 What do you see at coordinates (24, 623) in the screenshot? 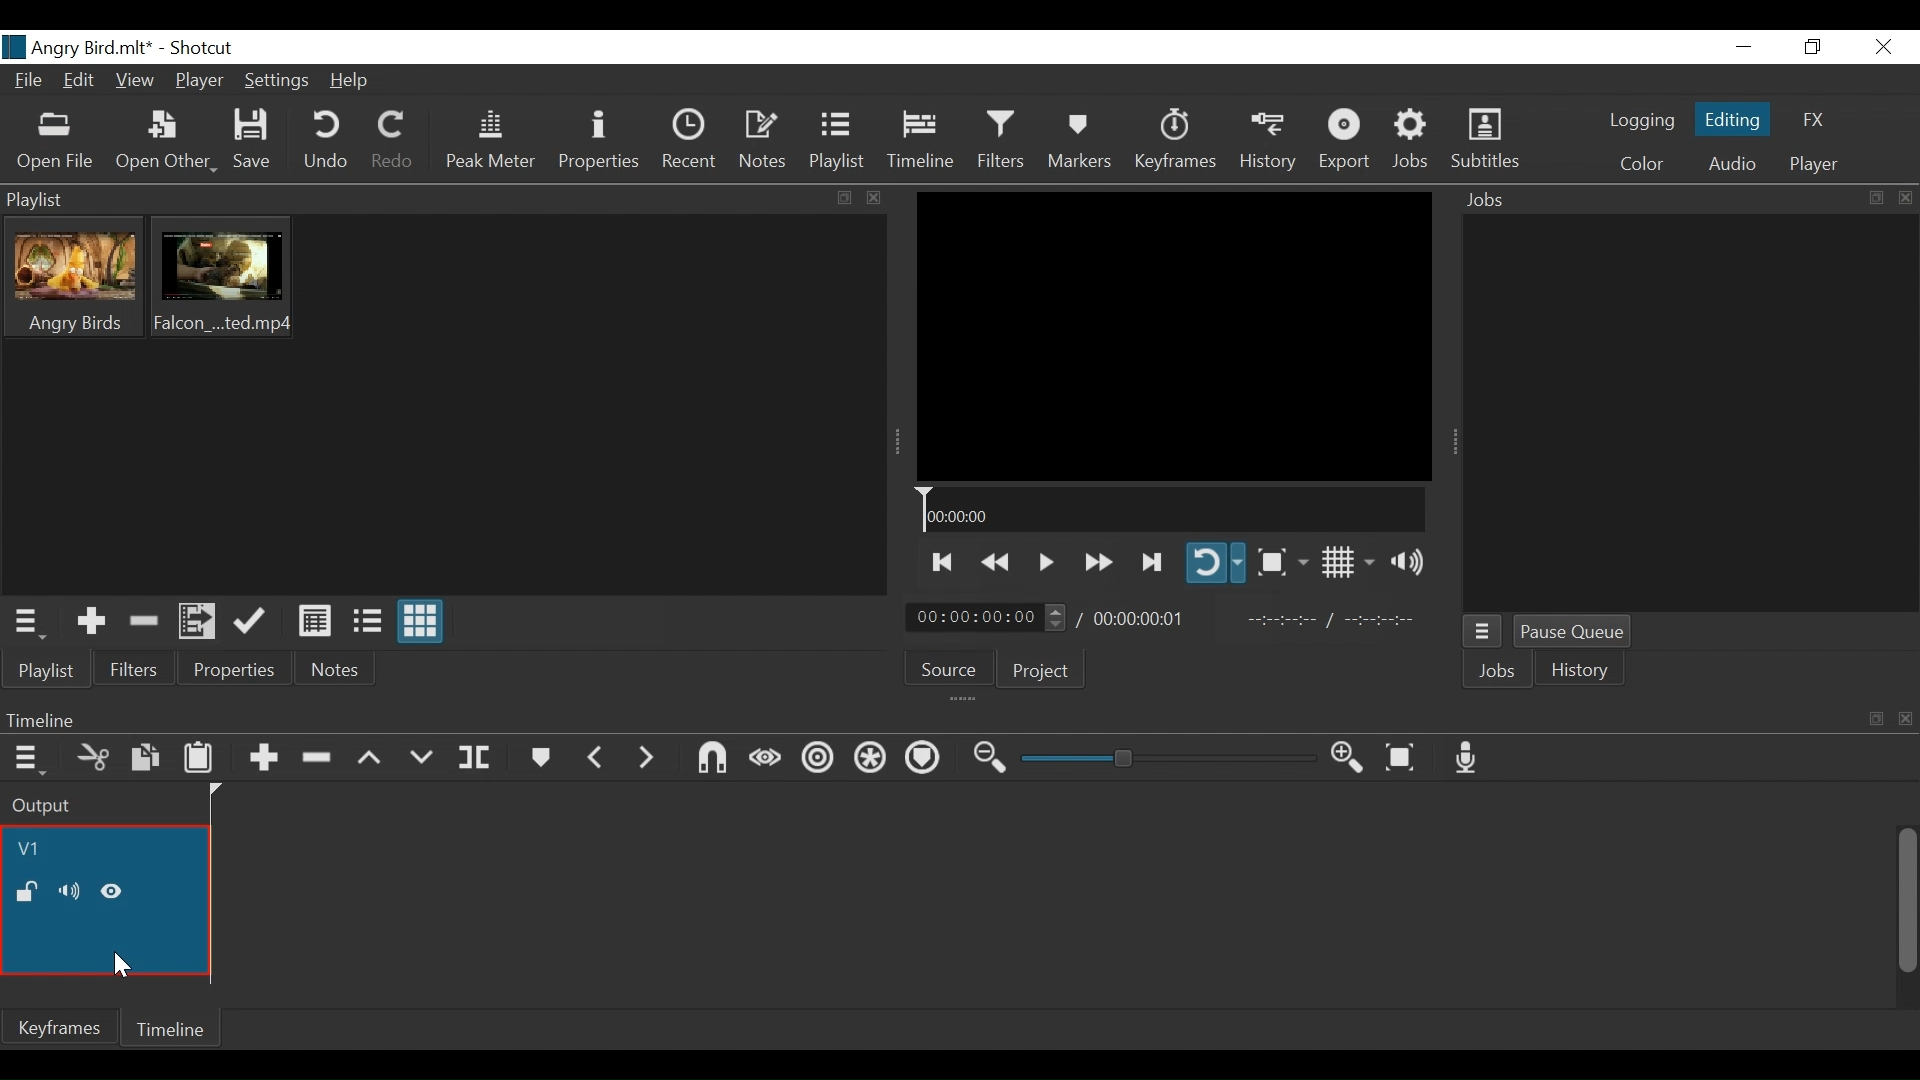
I see `Playlist menu` at bounding box center [24, 623].